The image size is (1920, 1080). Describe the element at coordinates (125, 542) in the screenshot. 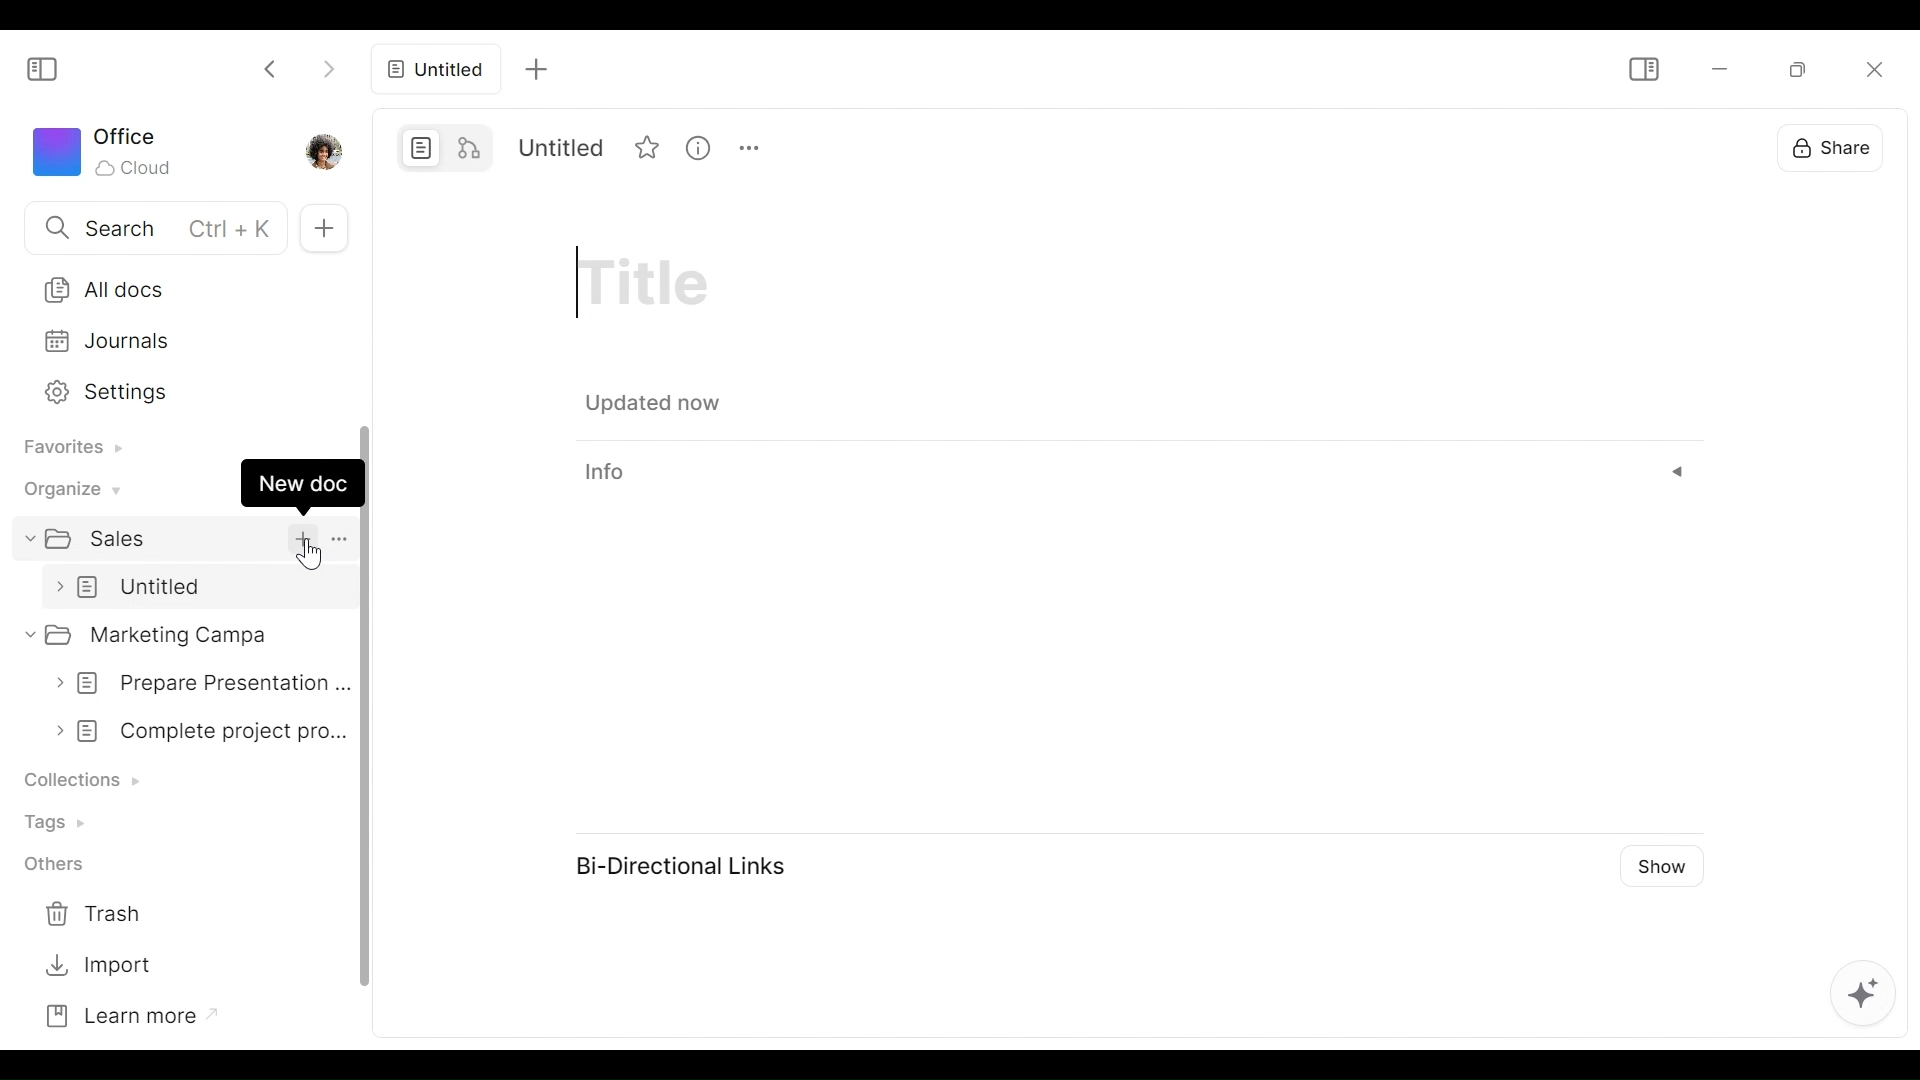

I see `sales` at that location.